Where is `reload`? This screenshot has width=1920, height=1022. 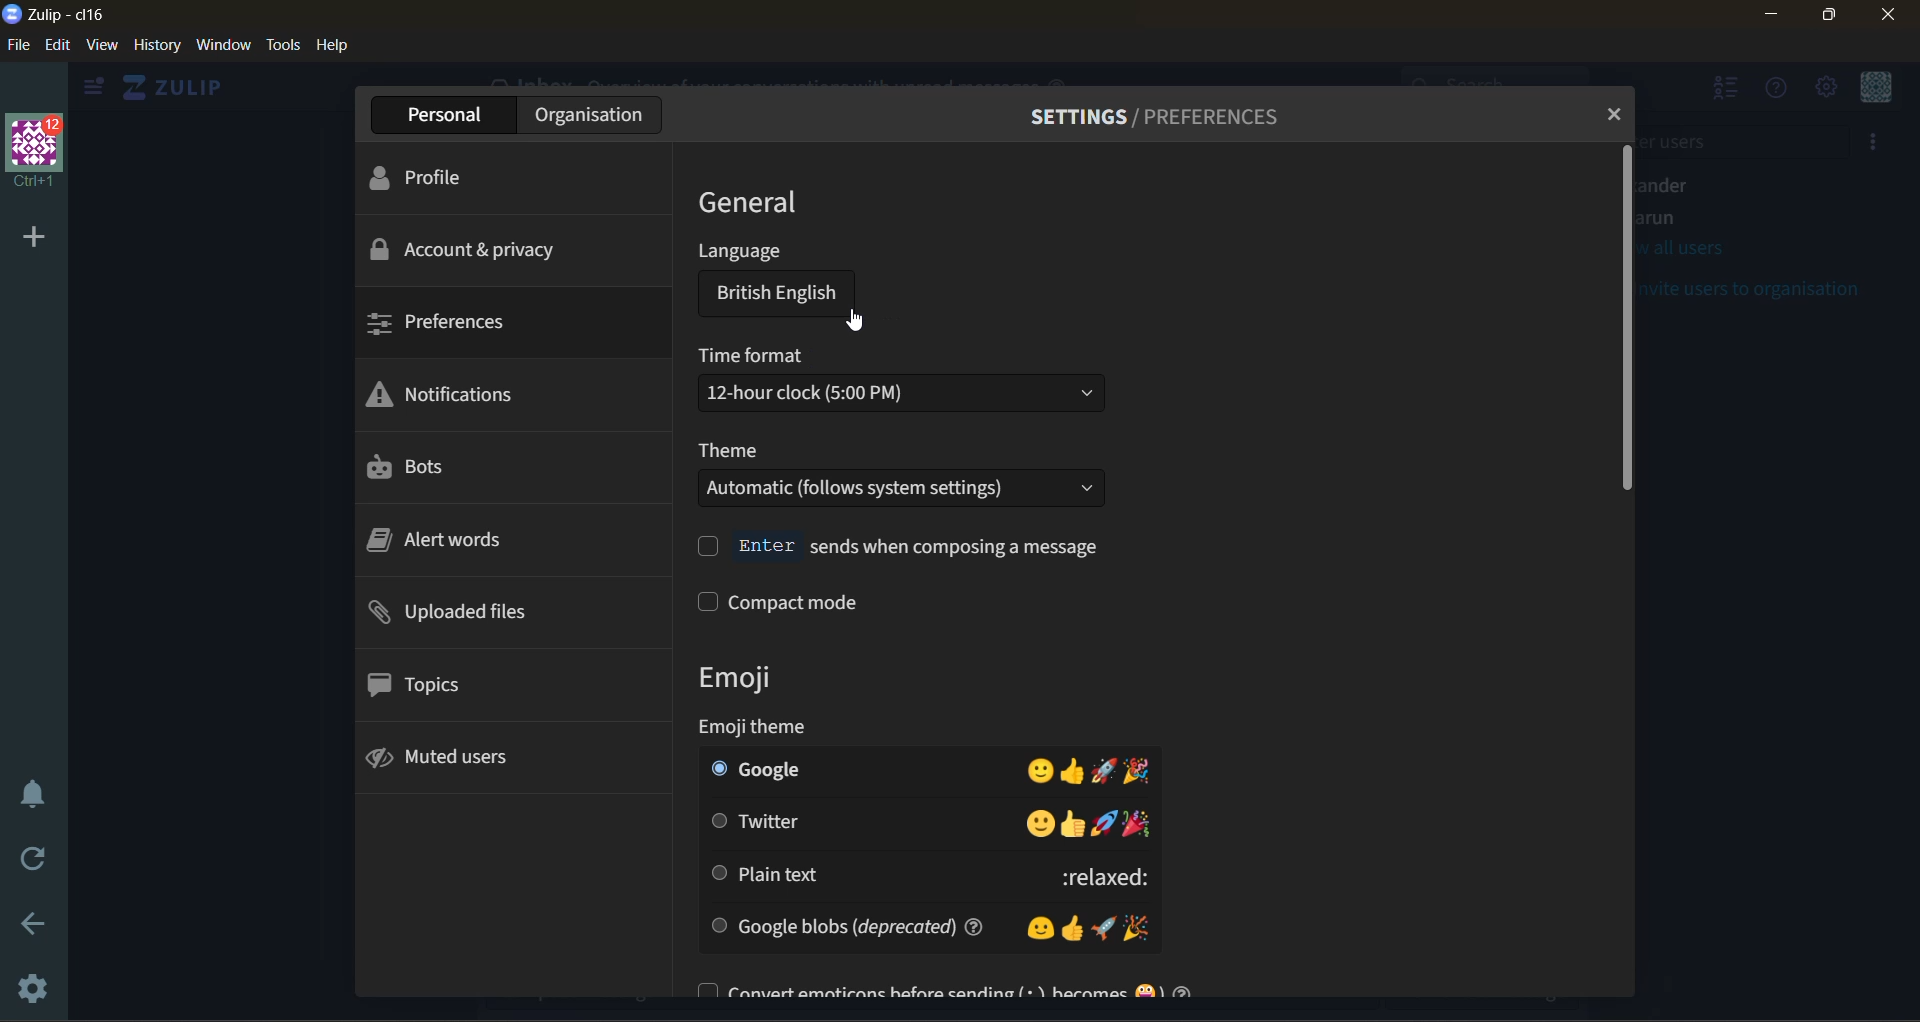
reload is located at coordinates (26, 861).